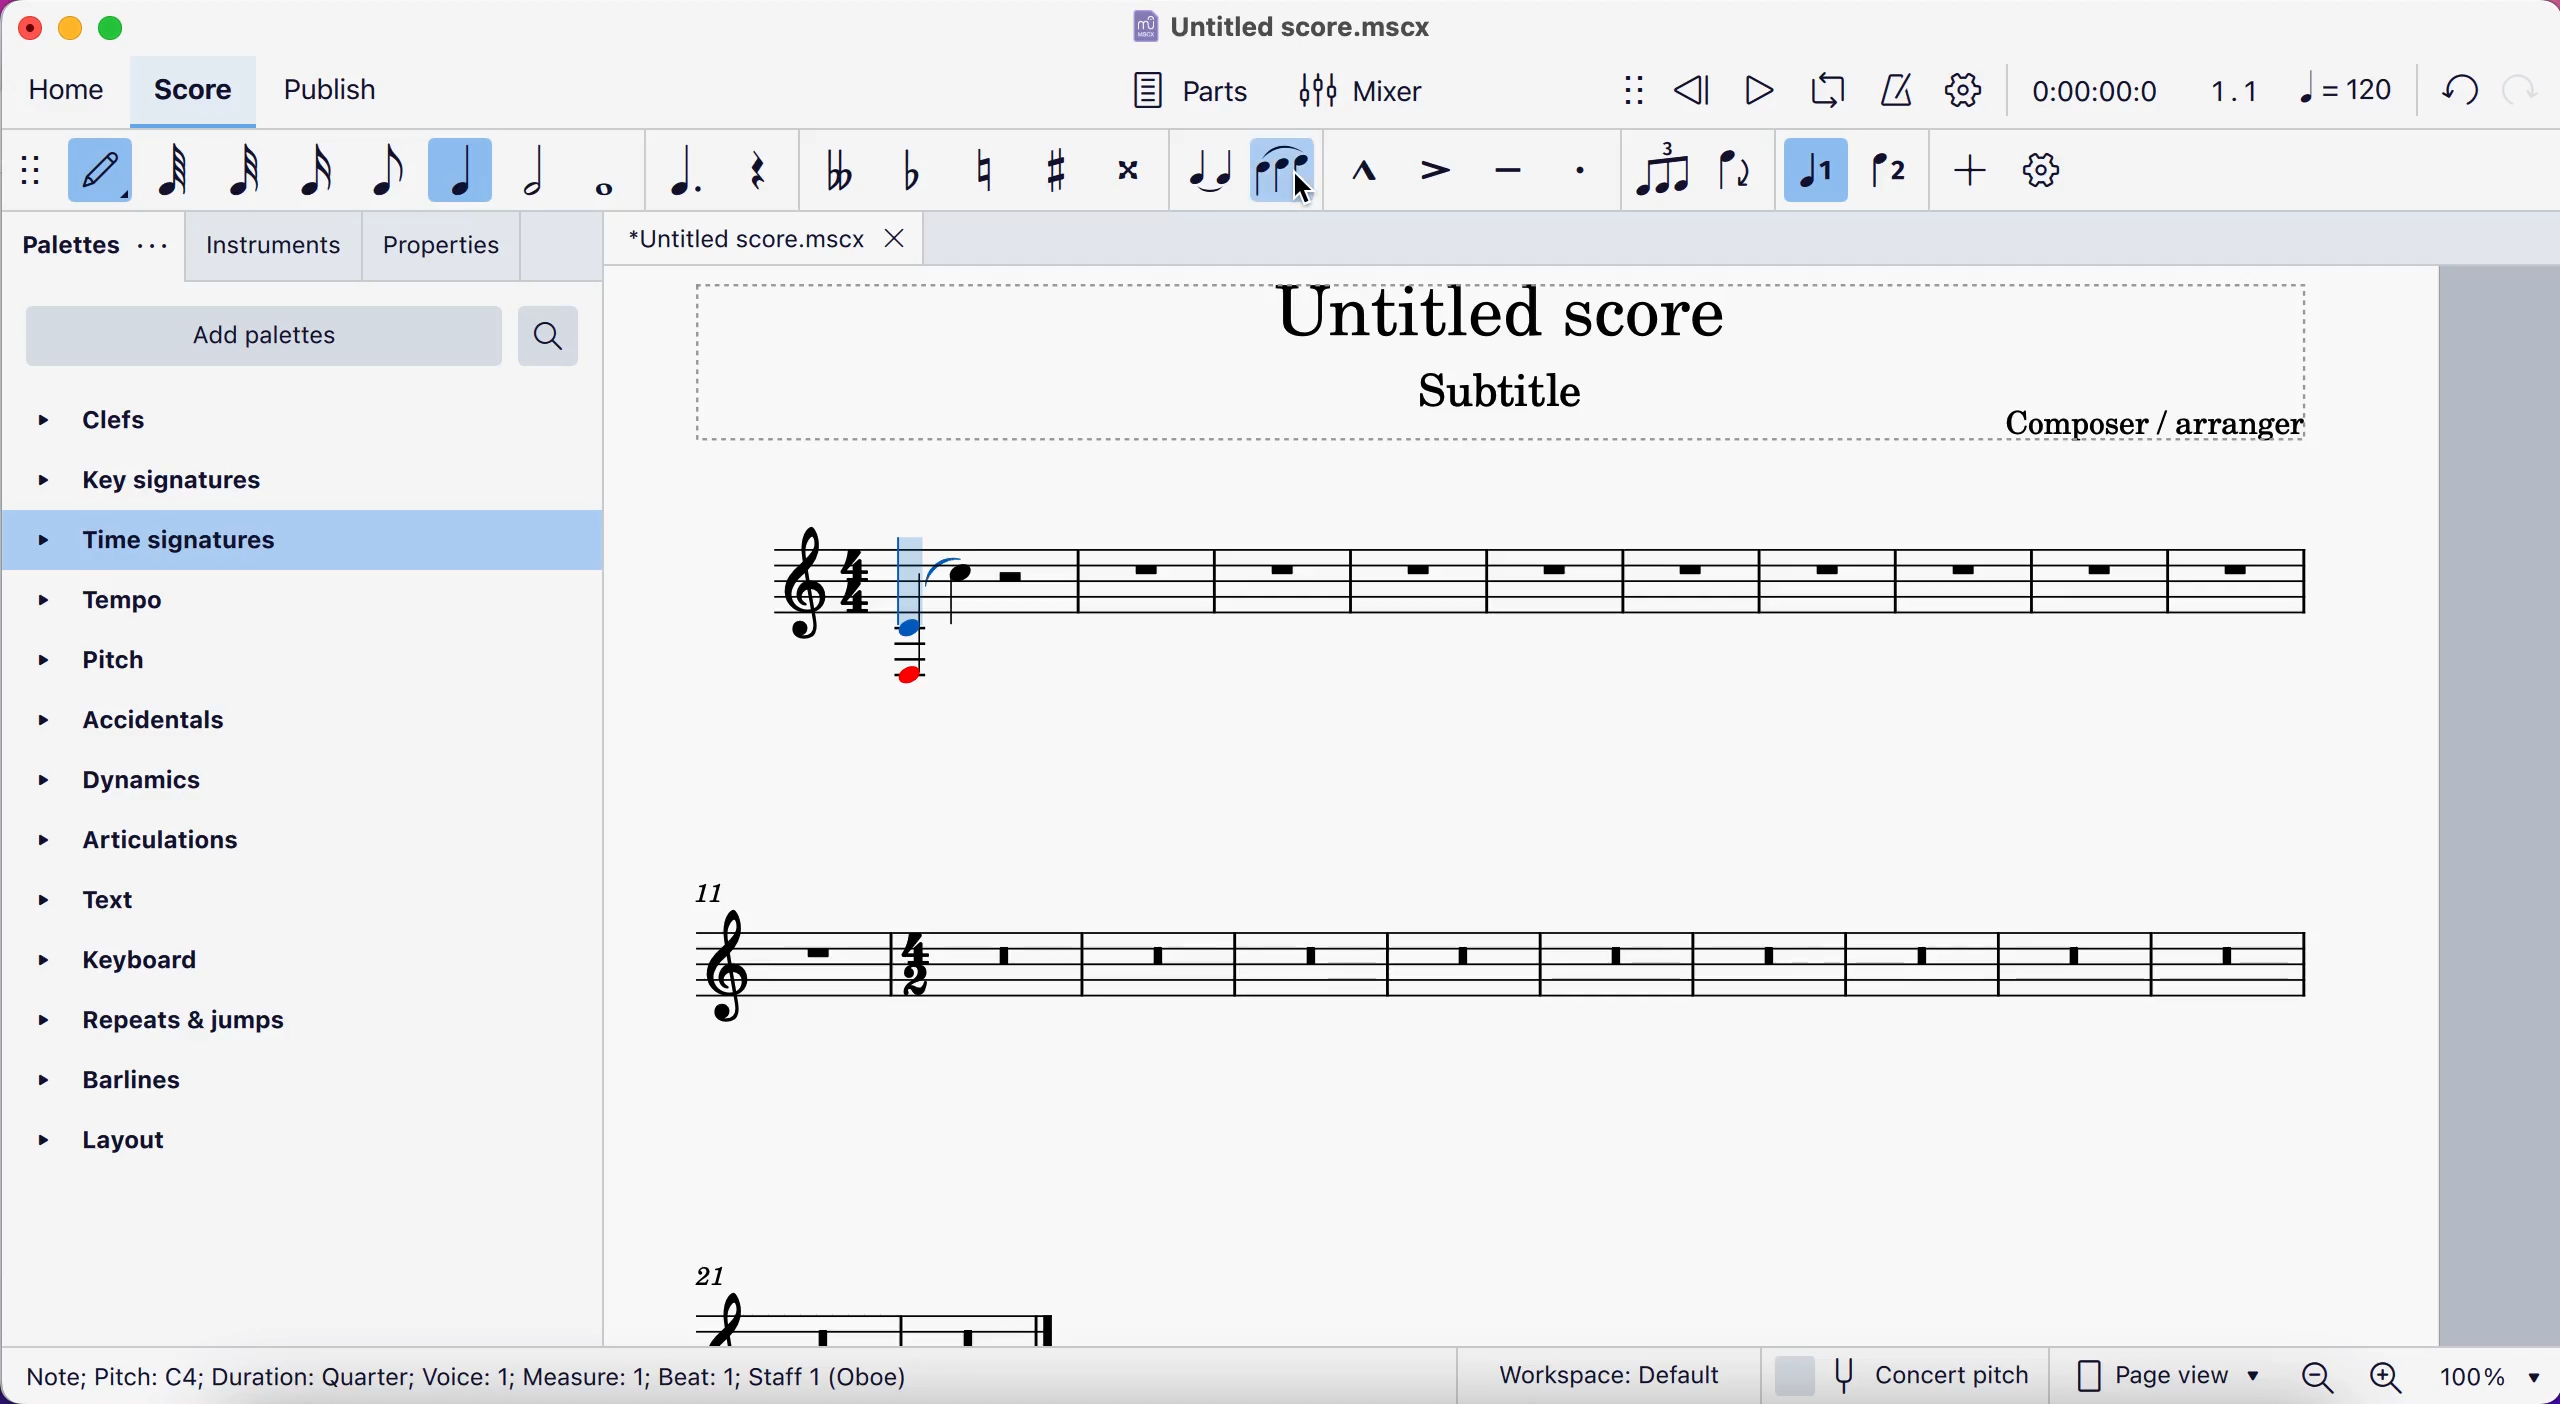 The height and width of the screenshot is (1404, 2560). I want to click on tenuto, so click(1507, 174).